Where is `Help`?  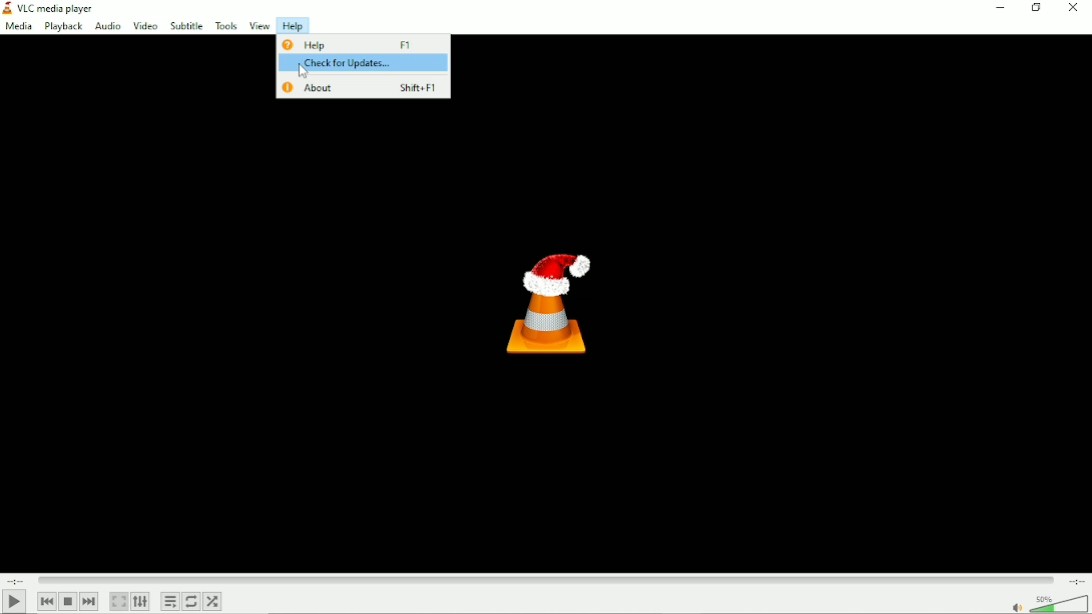 Help is located at coordinates (362, 44).